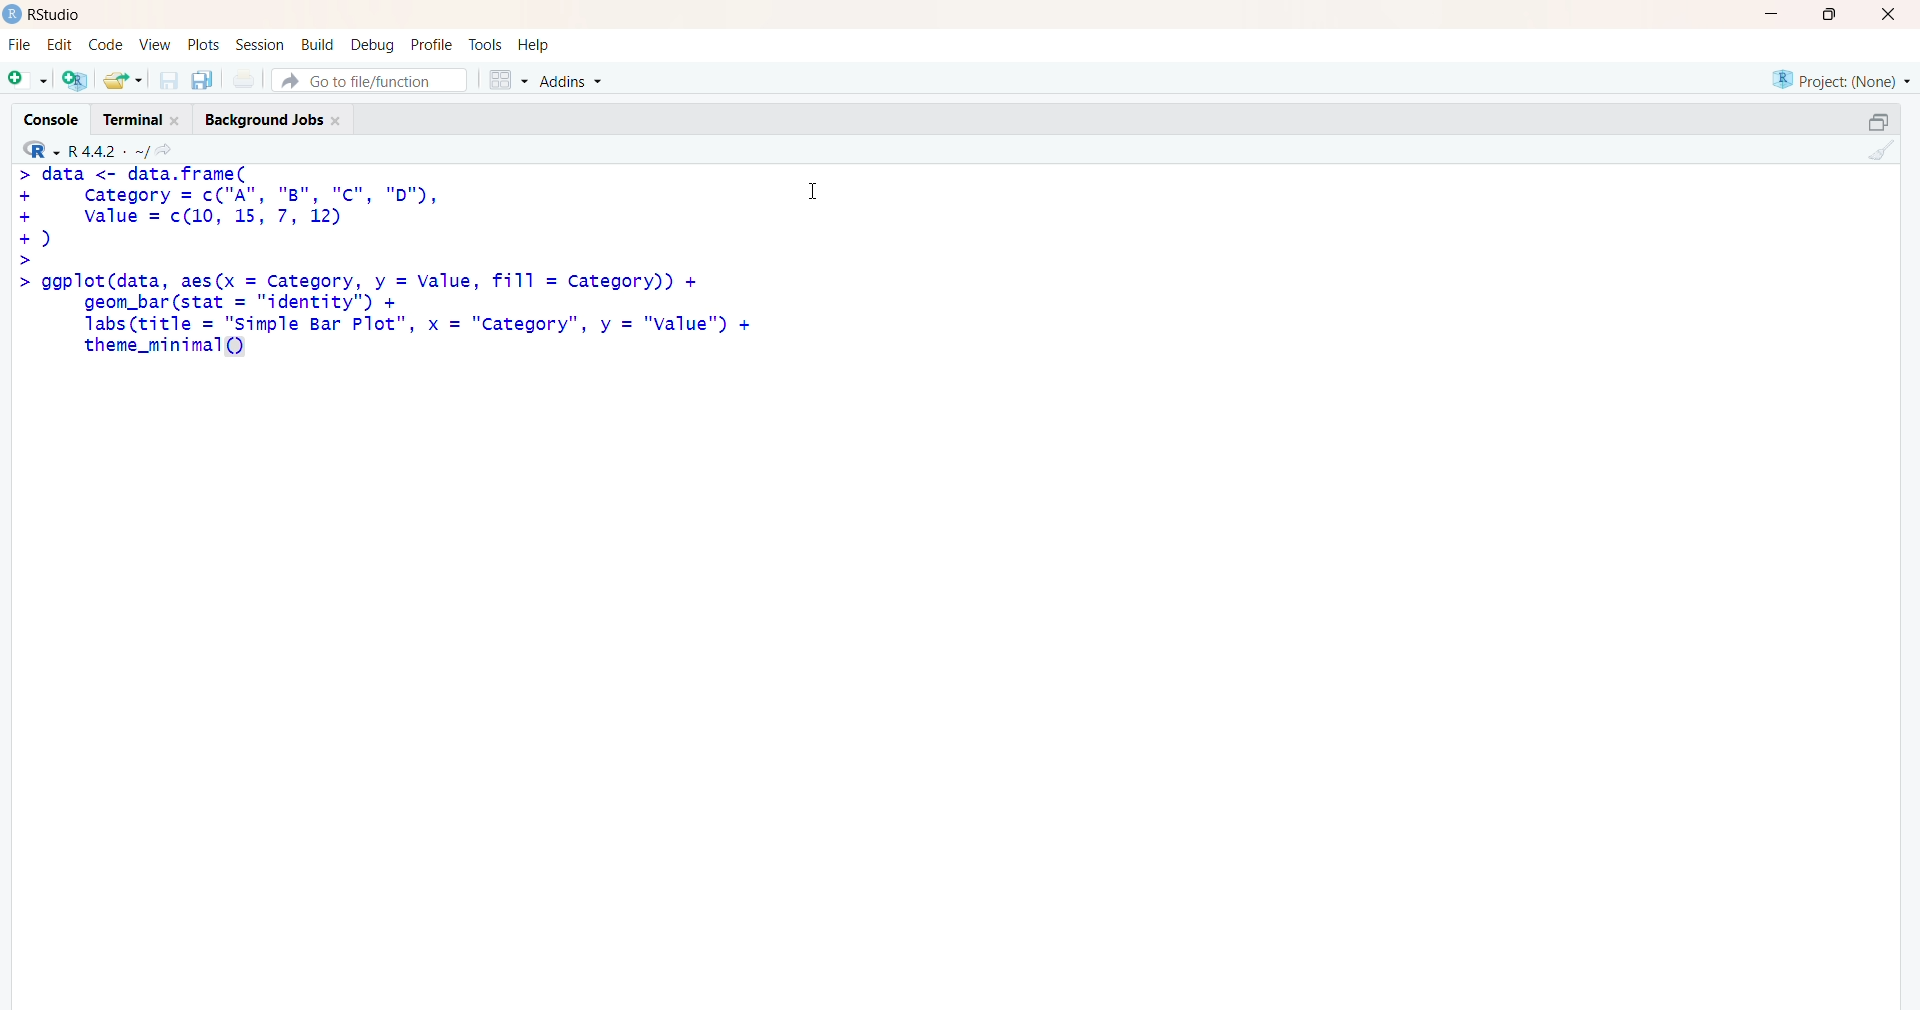 The height and width of the screenshot is (1010, 1920). What do you see at coordinates (487, 45) in the screenshot?
I see `tools` at bounding box center [487, 45].